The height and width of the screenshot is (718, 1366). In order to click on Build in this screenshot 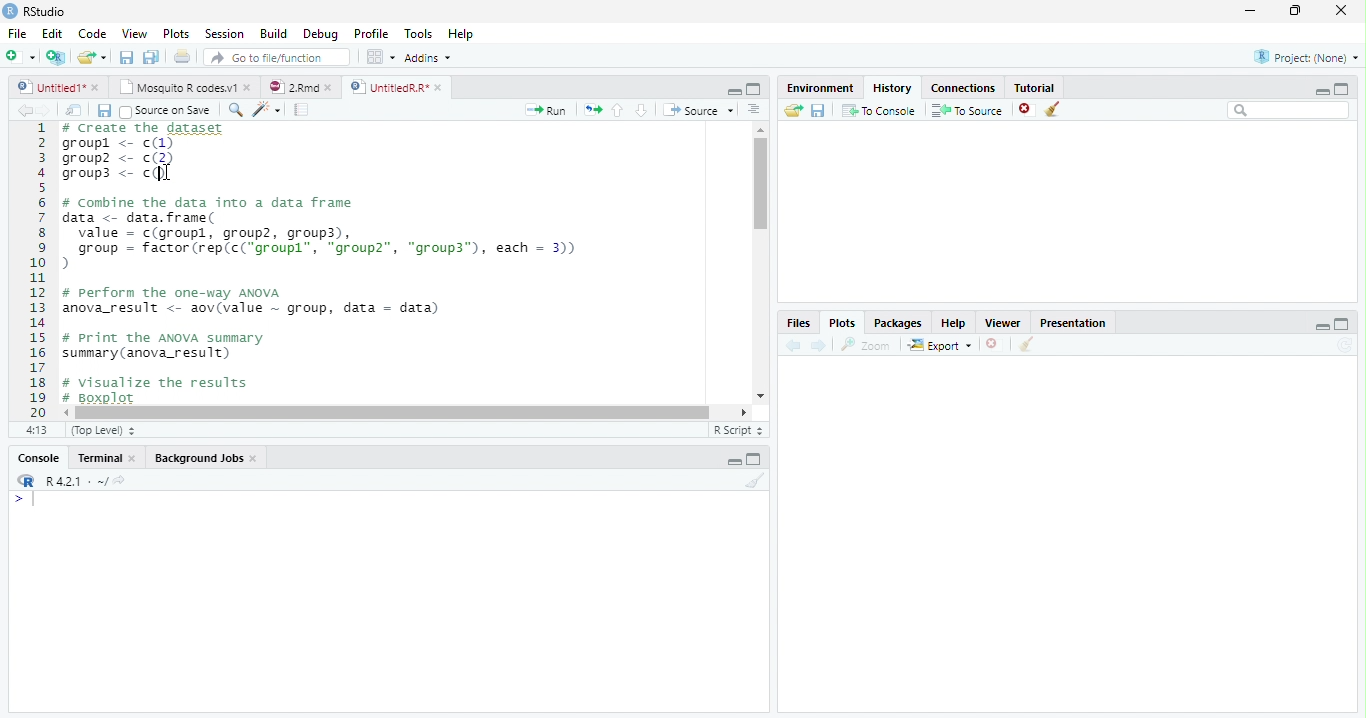, I will do `click(277, 34)`.